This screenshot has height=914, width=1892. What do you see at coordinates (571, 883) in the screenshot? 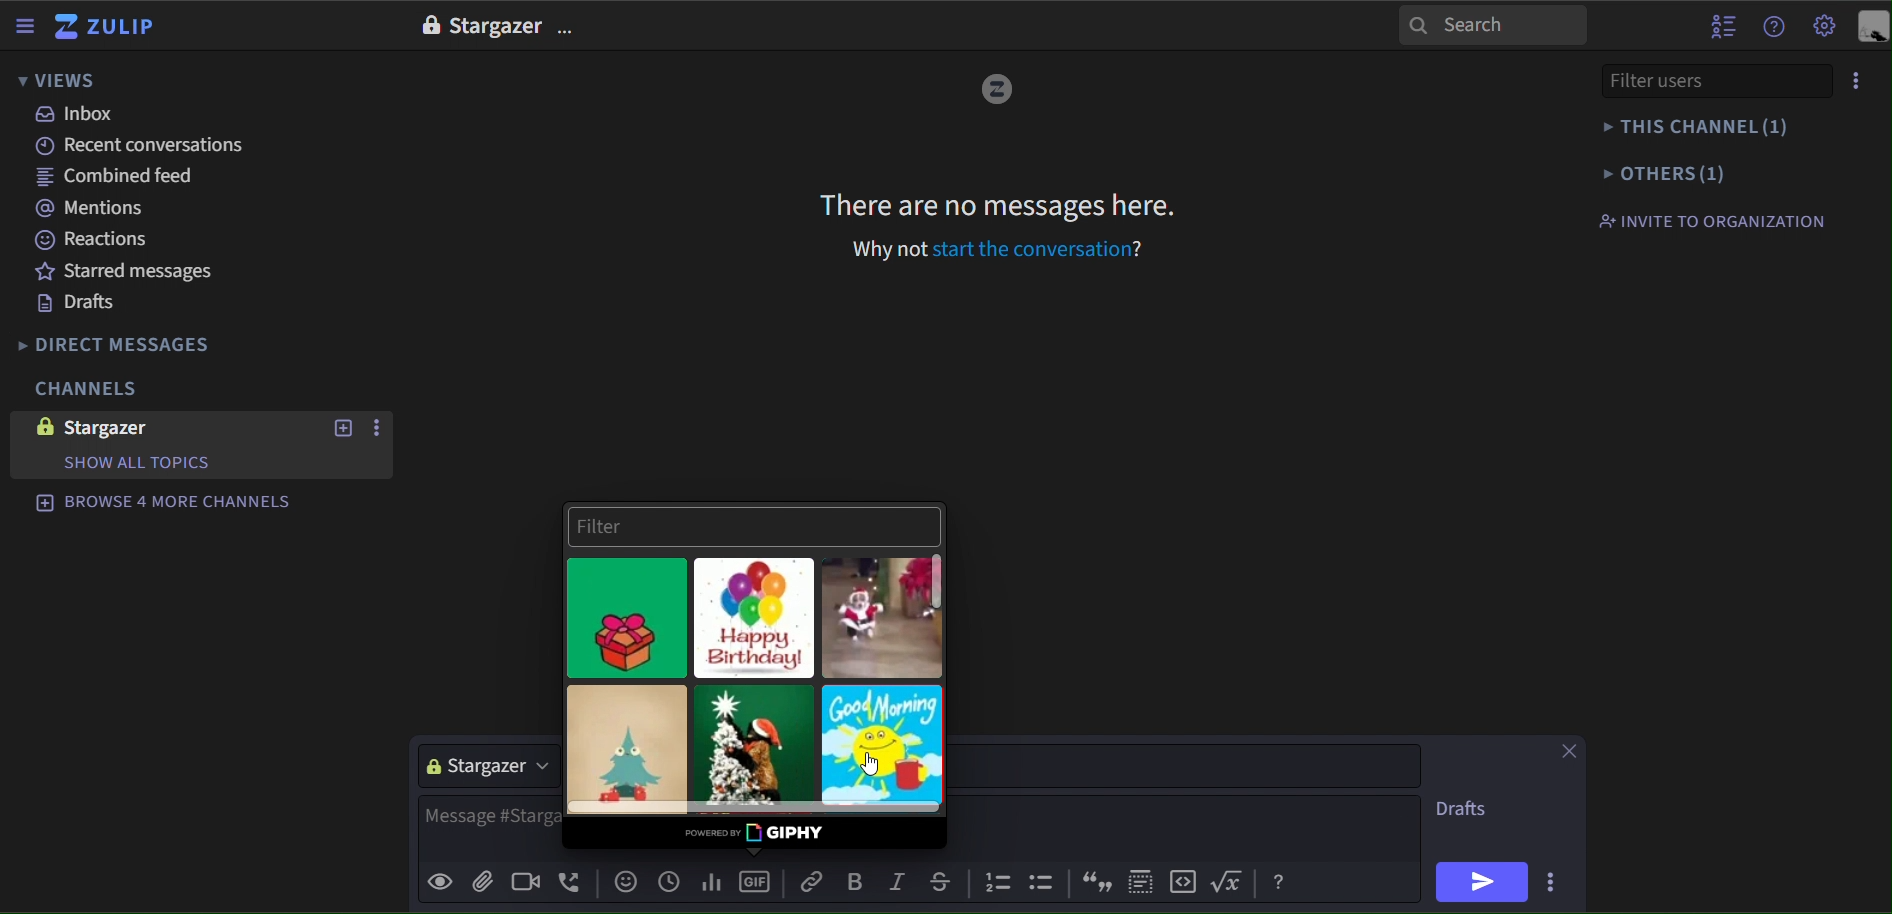
I see `add voice call` at bounding box center [571, 883].